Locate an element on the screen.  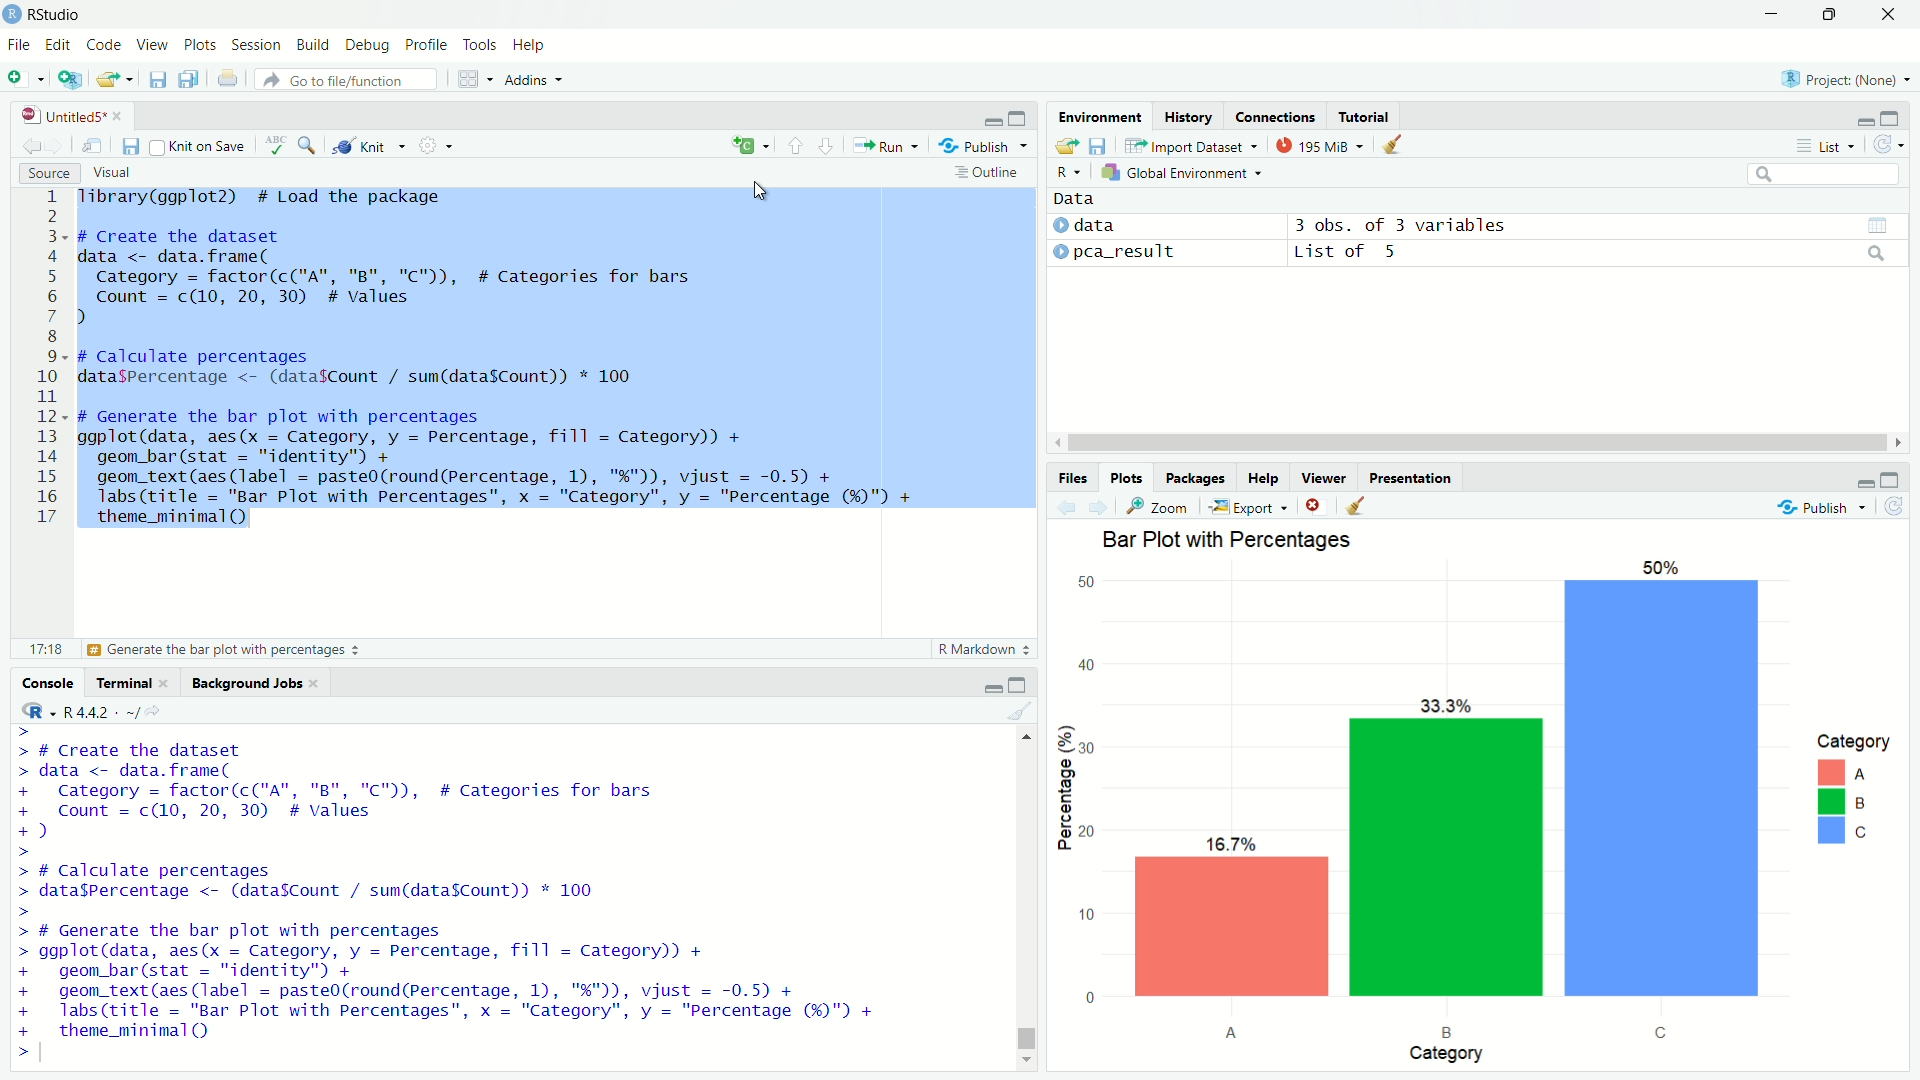
go back is located at coordinates (1066, 508).